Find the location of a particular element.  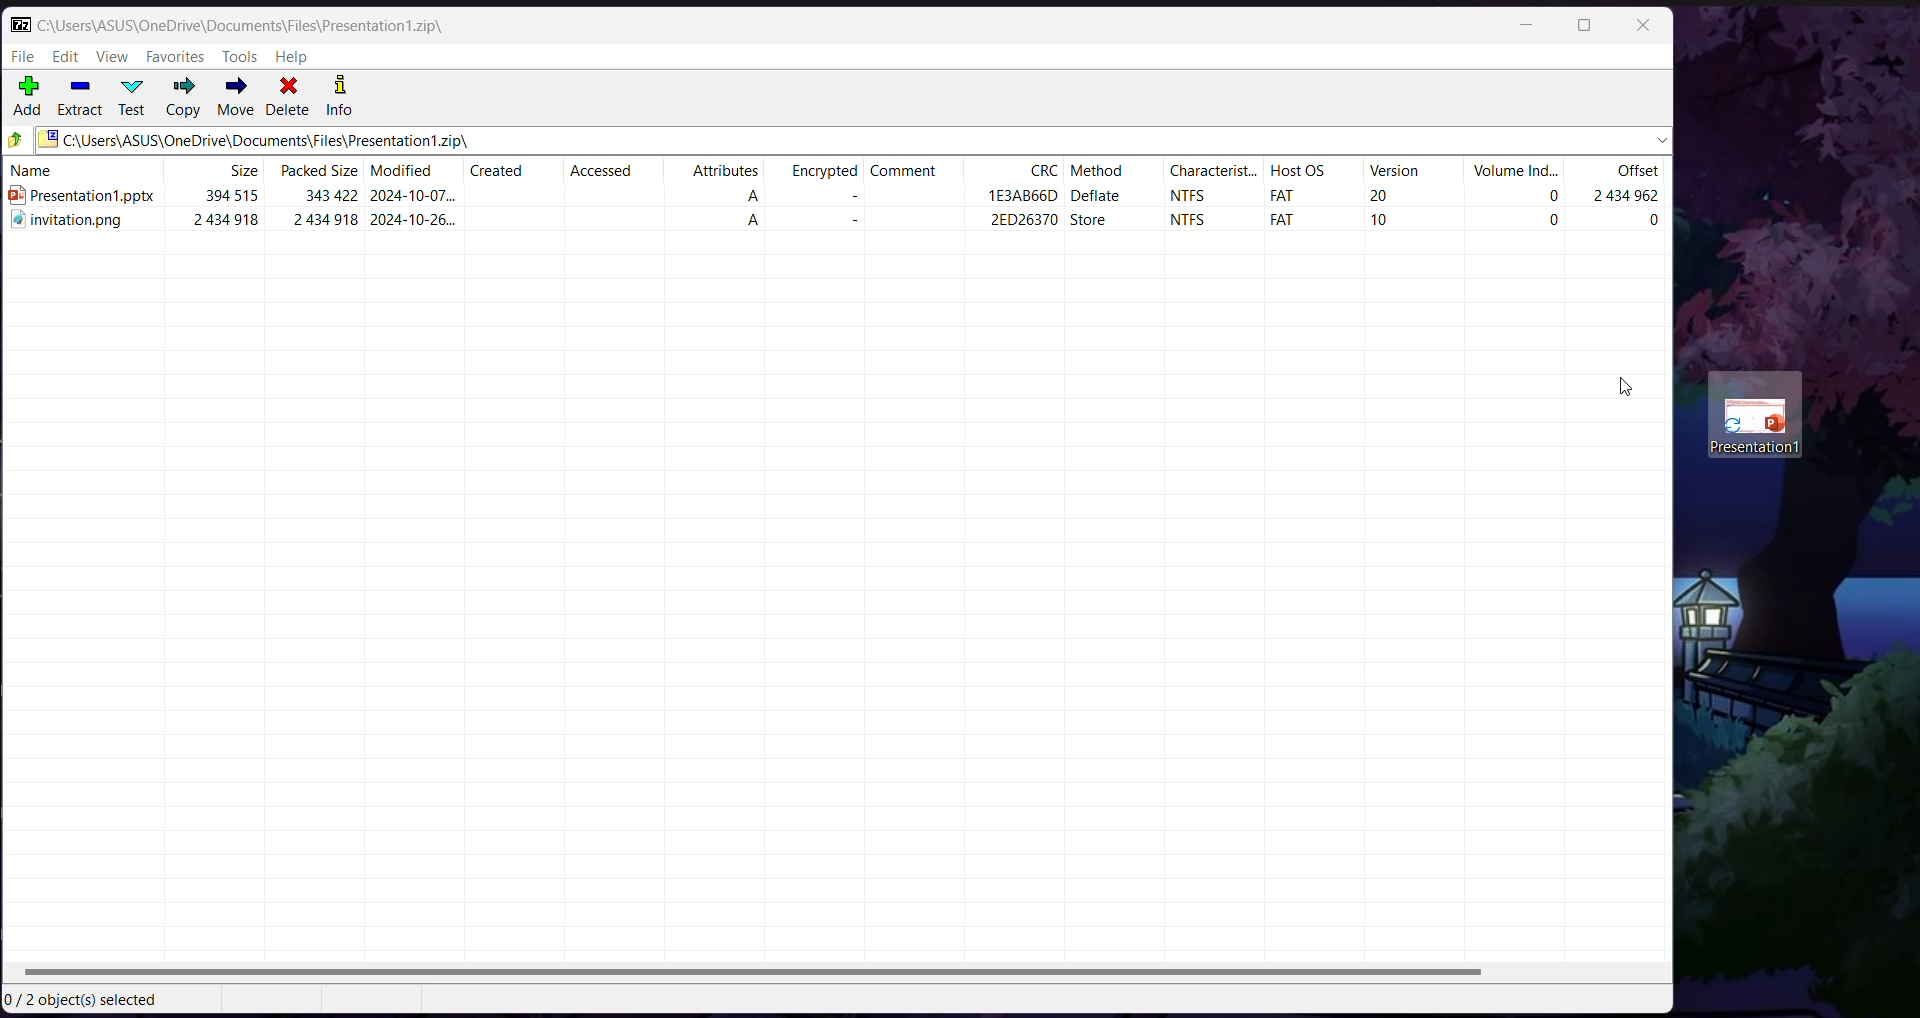

0 is located at coordinates (1549, 220).